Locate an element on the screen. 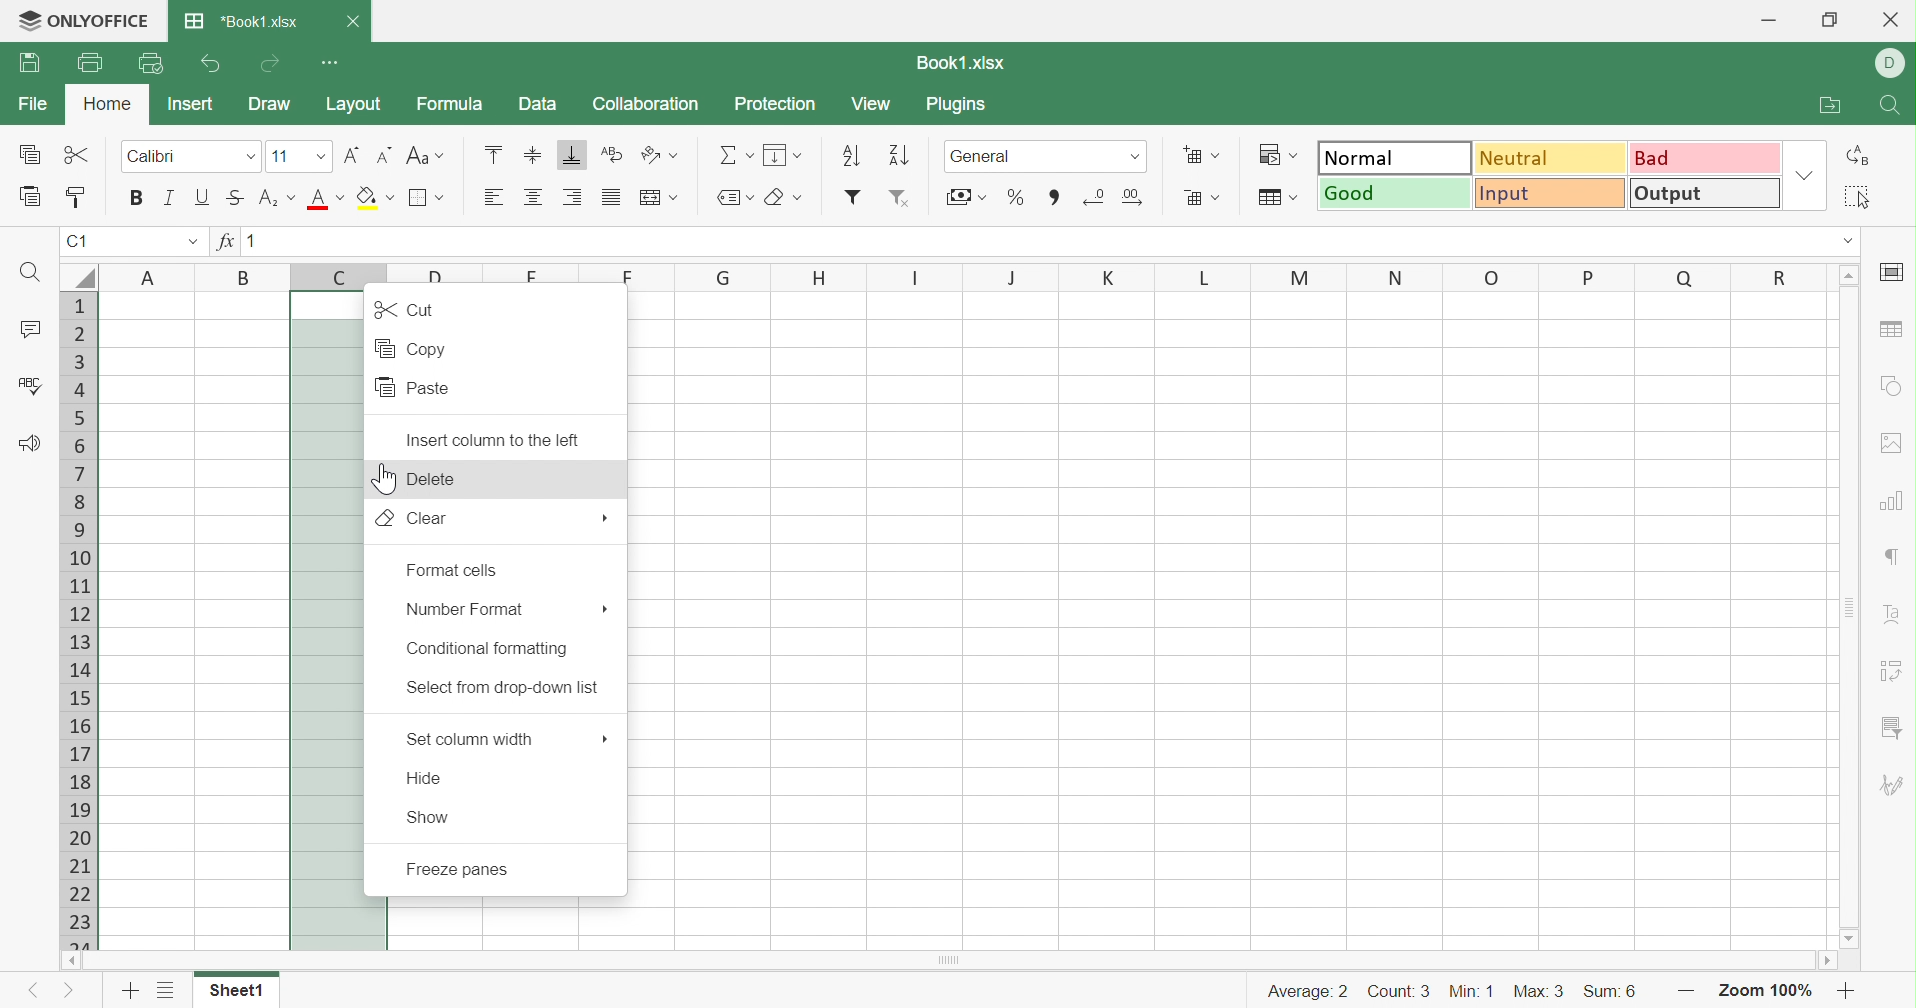  Print is located at coordinates (94, 62).